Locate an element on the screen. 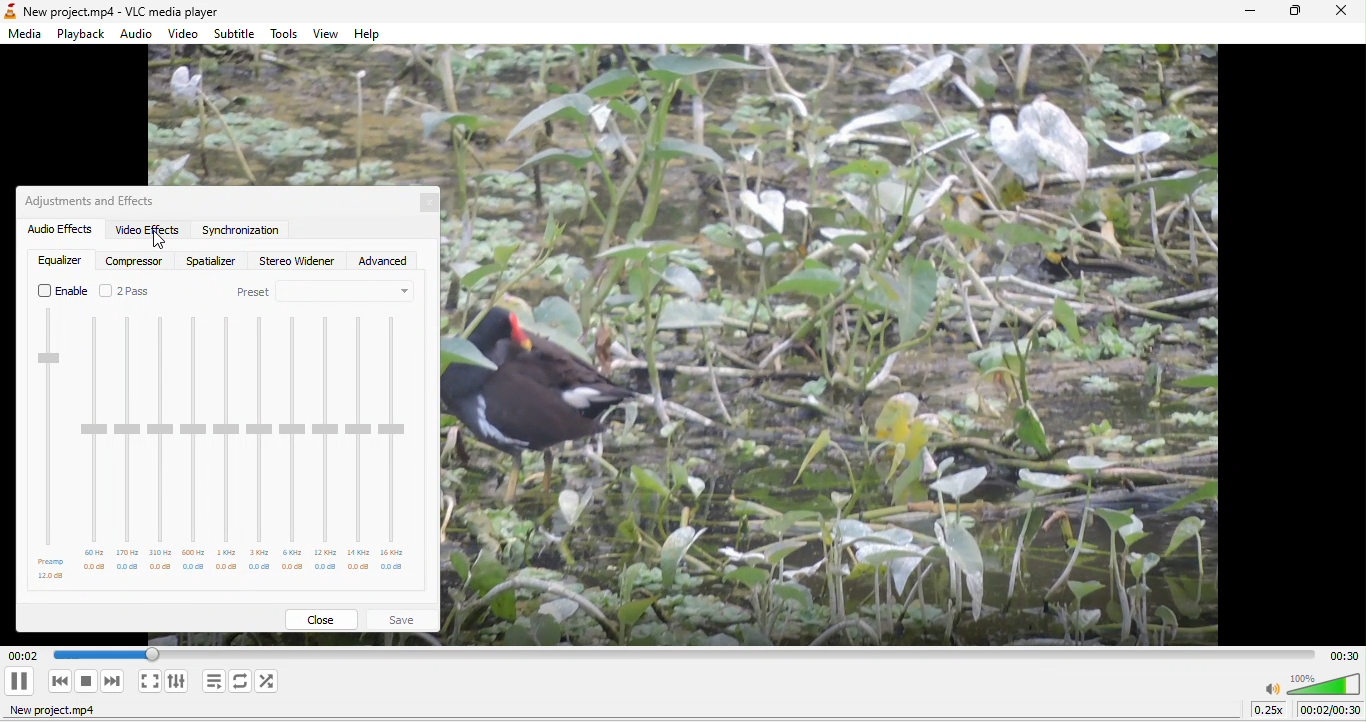 The height and width of the screenshot is (722, 1366). 00.01/ 00.30 is located at coordinates (1333, 712).